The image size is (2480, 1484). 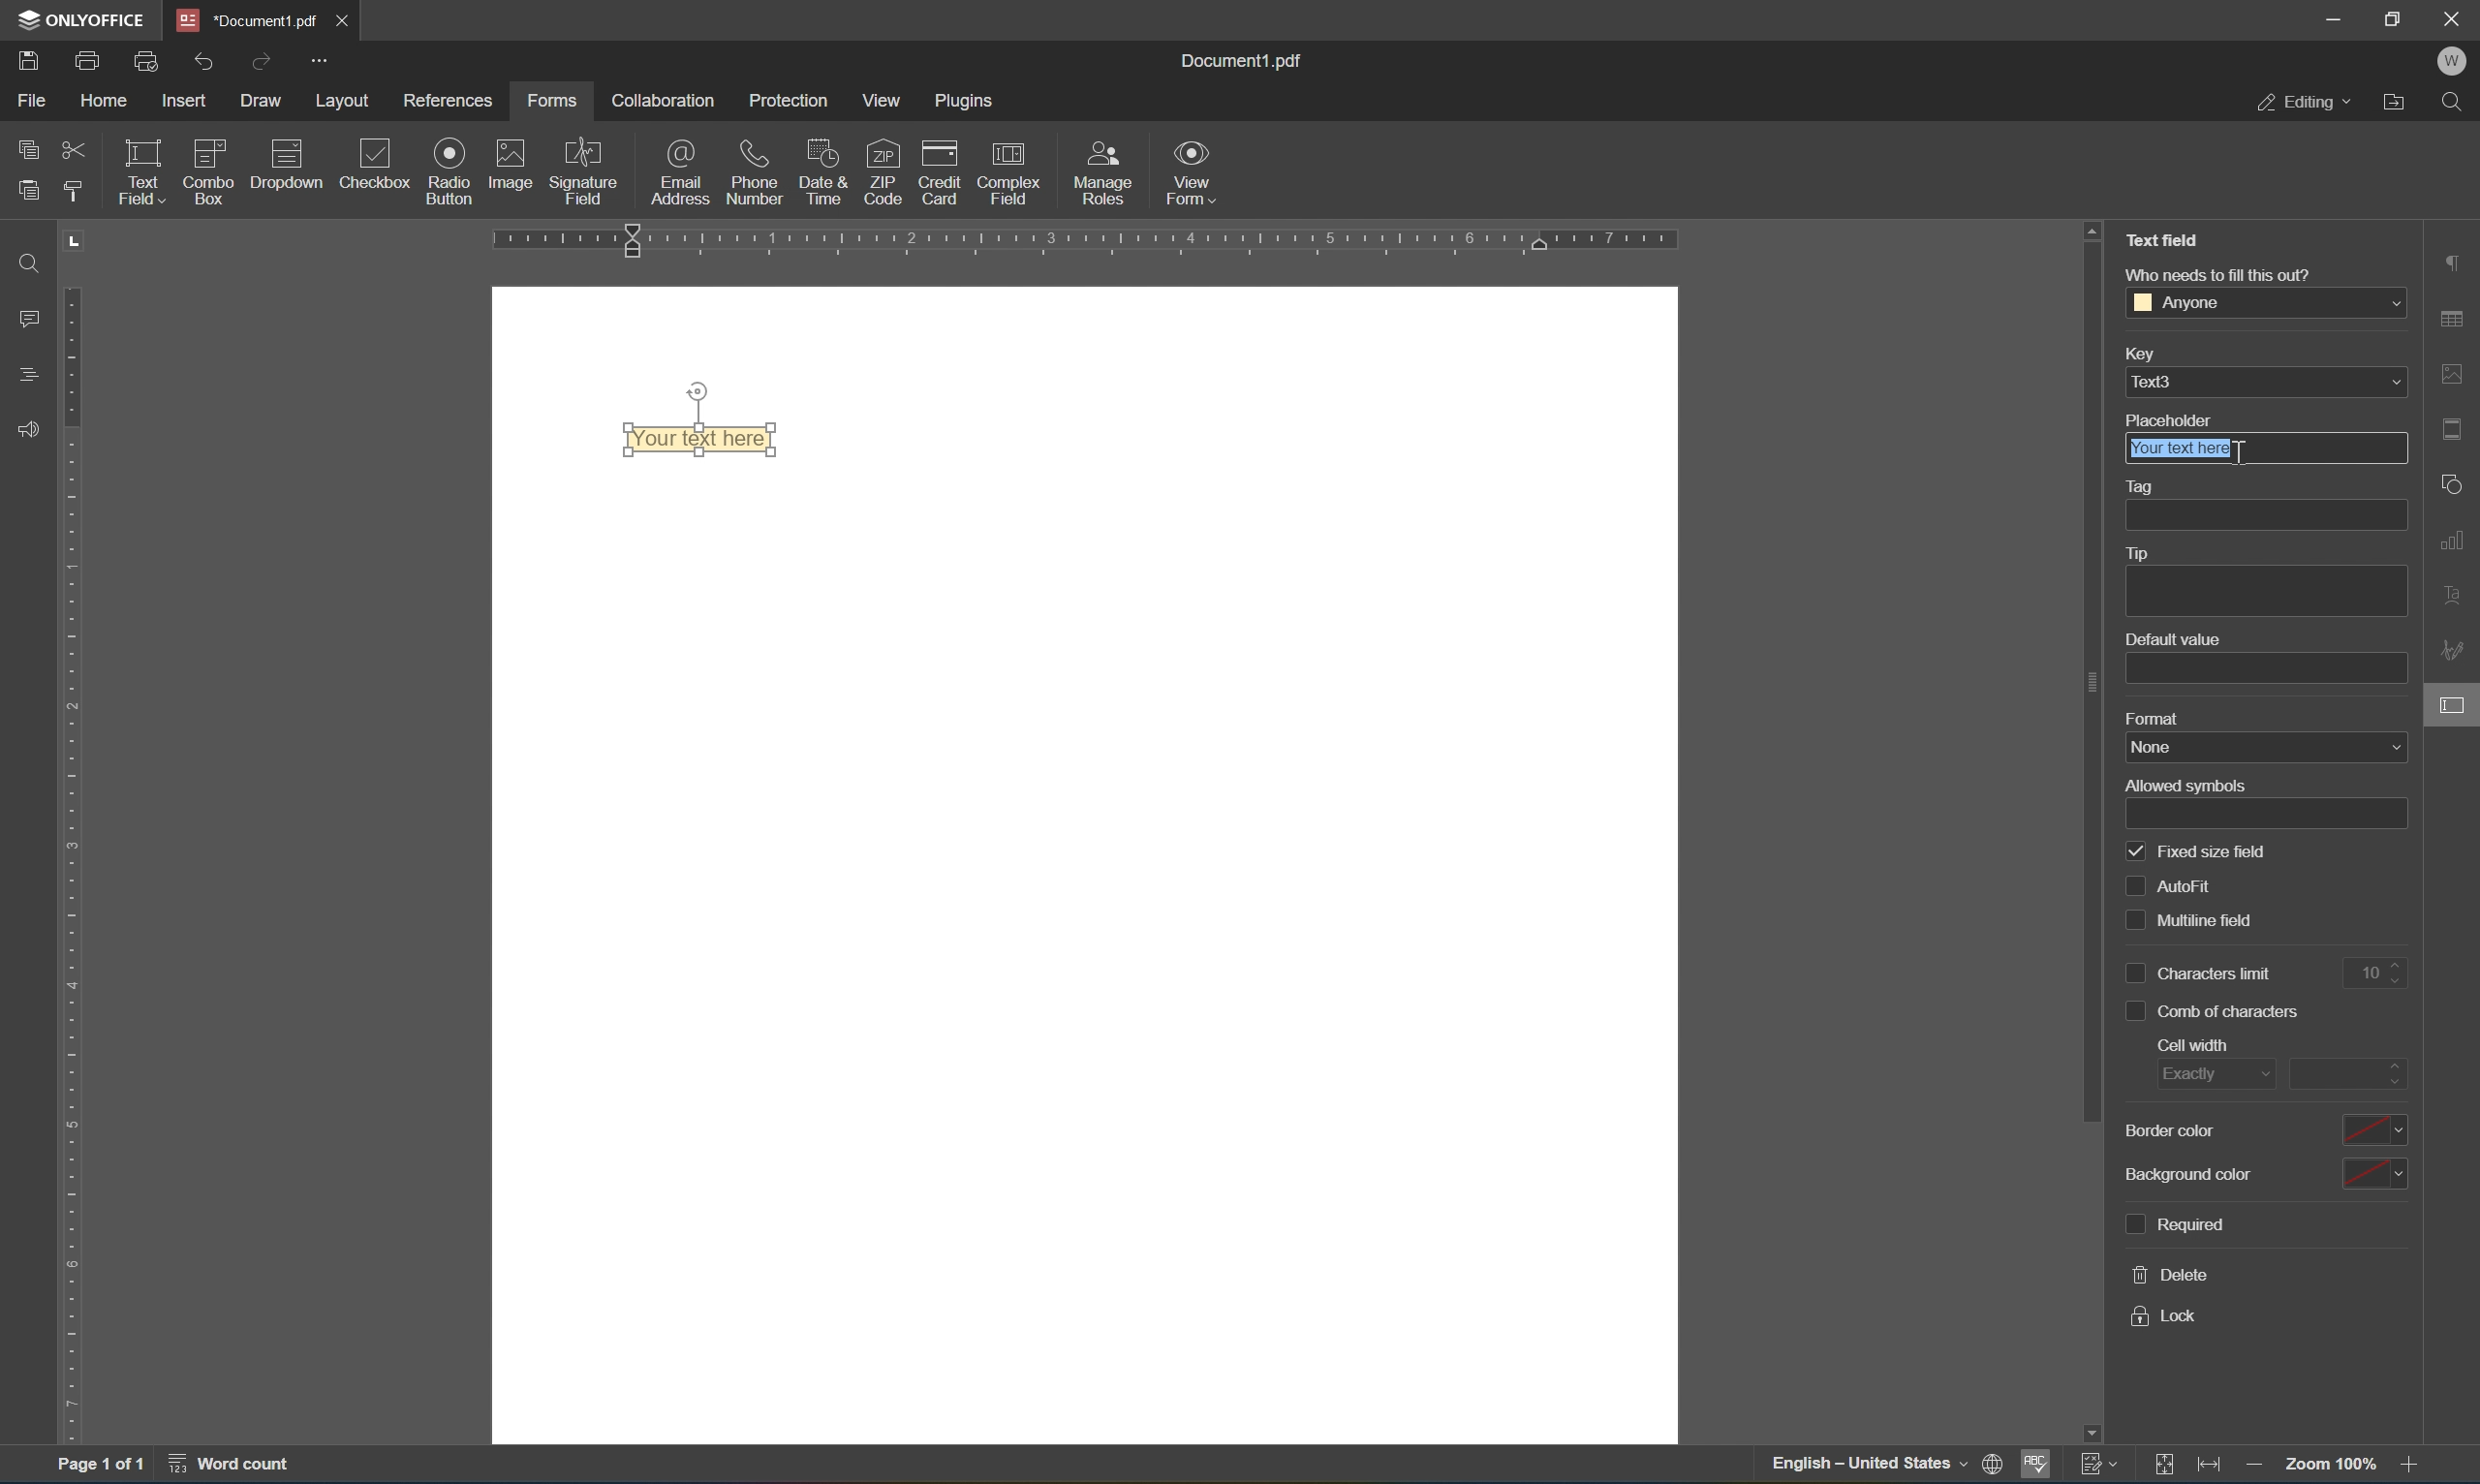 What do you see at coordinates (343, 20) in the screenshot?
I see `close` at bounding box center [343, 20].